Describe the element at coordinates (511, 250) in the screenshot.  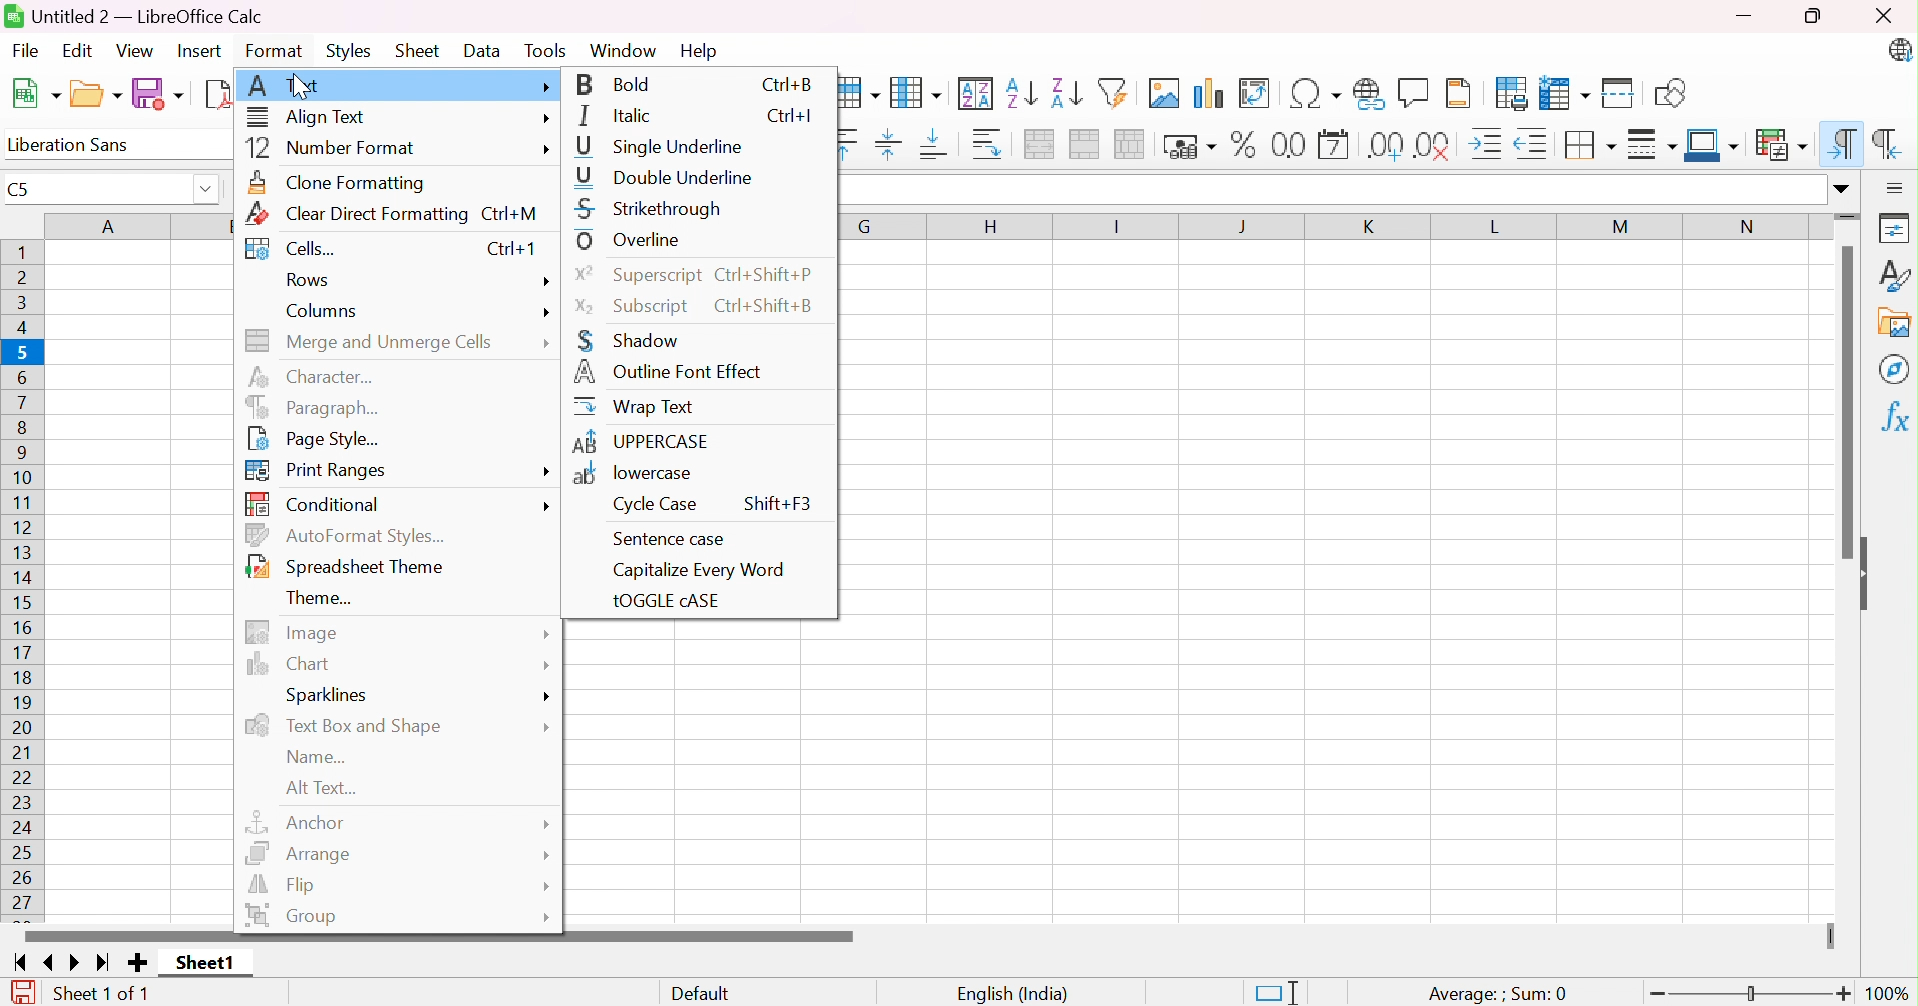
I see `Ctrl+1` at that location.